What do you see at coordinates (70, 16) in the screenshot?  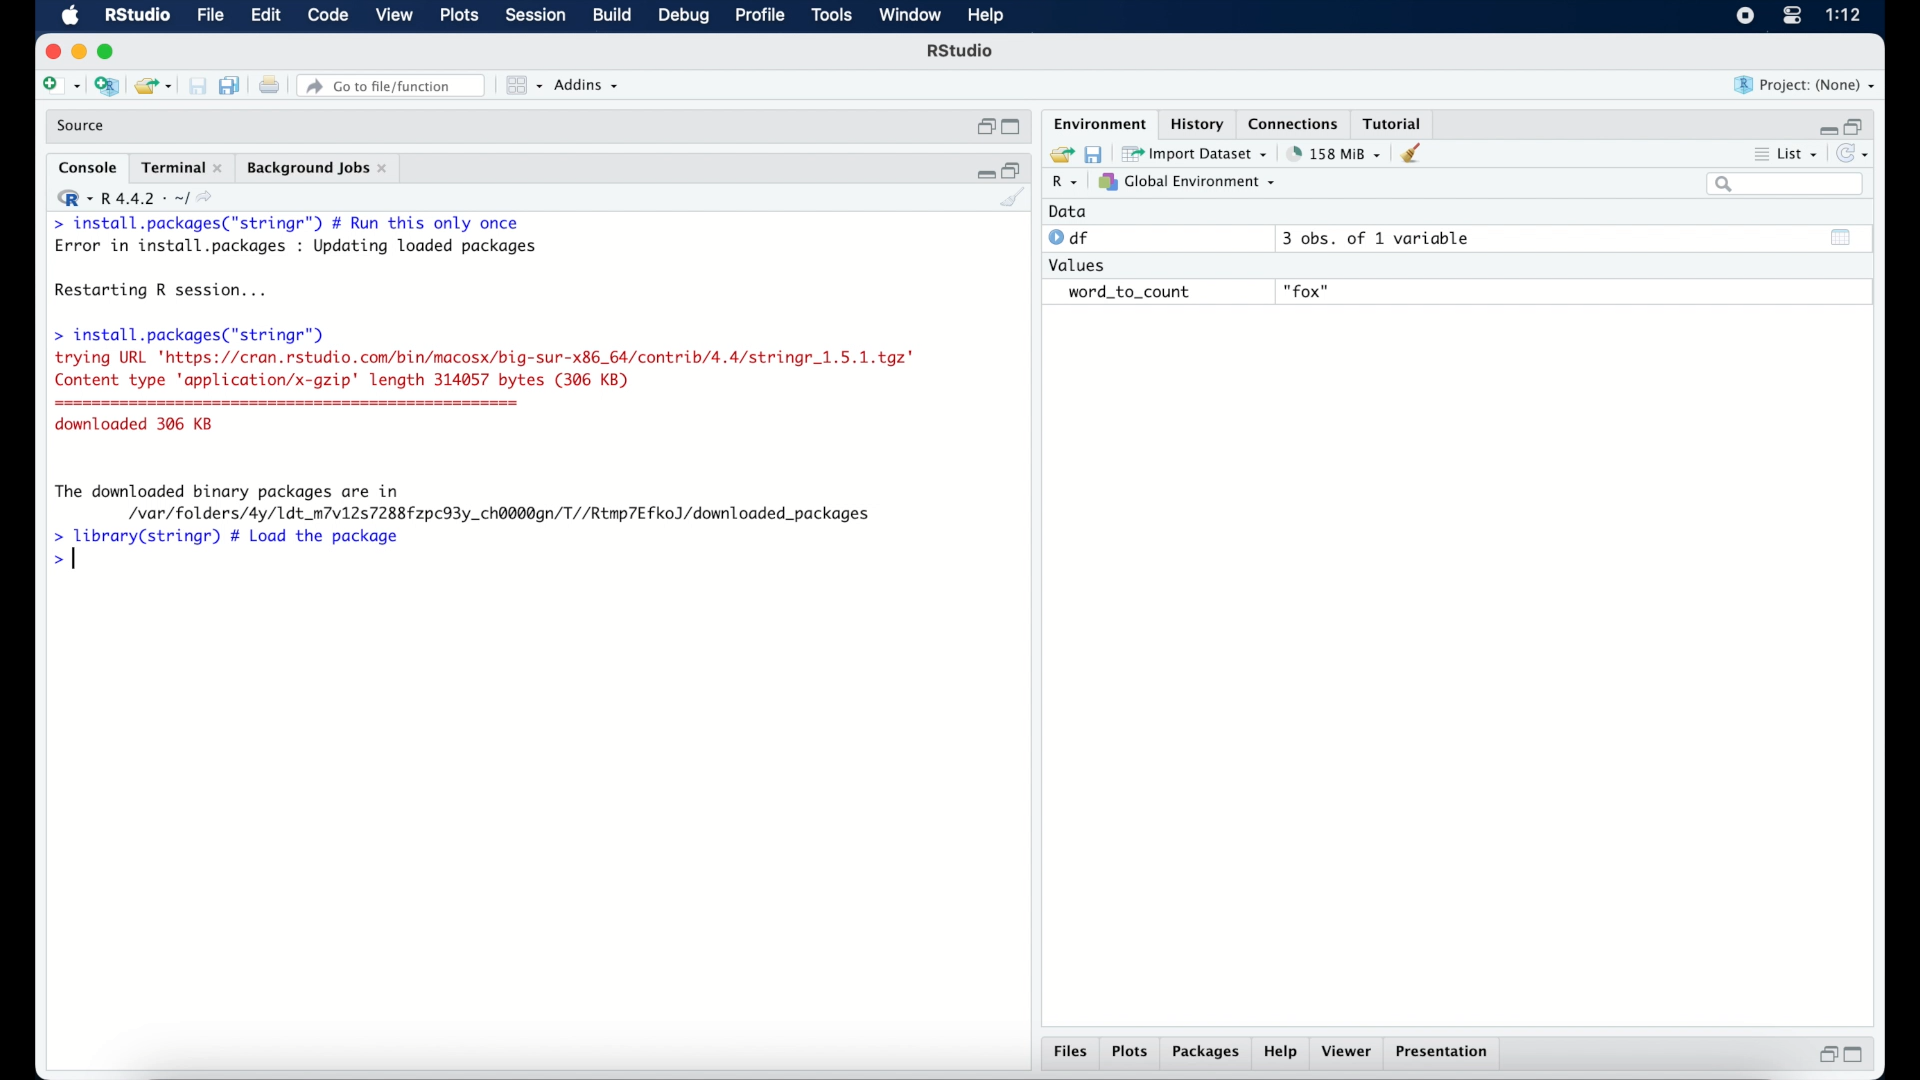 I see `macOS` at bounding box center [70, 16].